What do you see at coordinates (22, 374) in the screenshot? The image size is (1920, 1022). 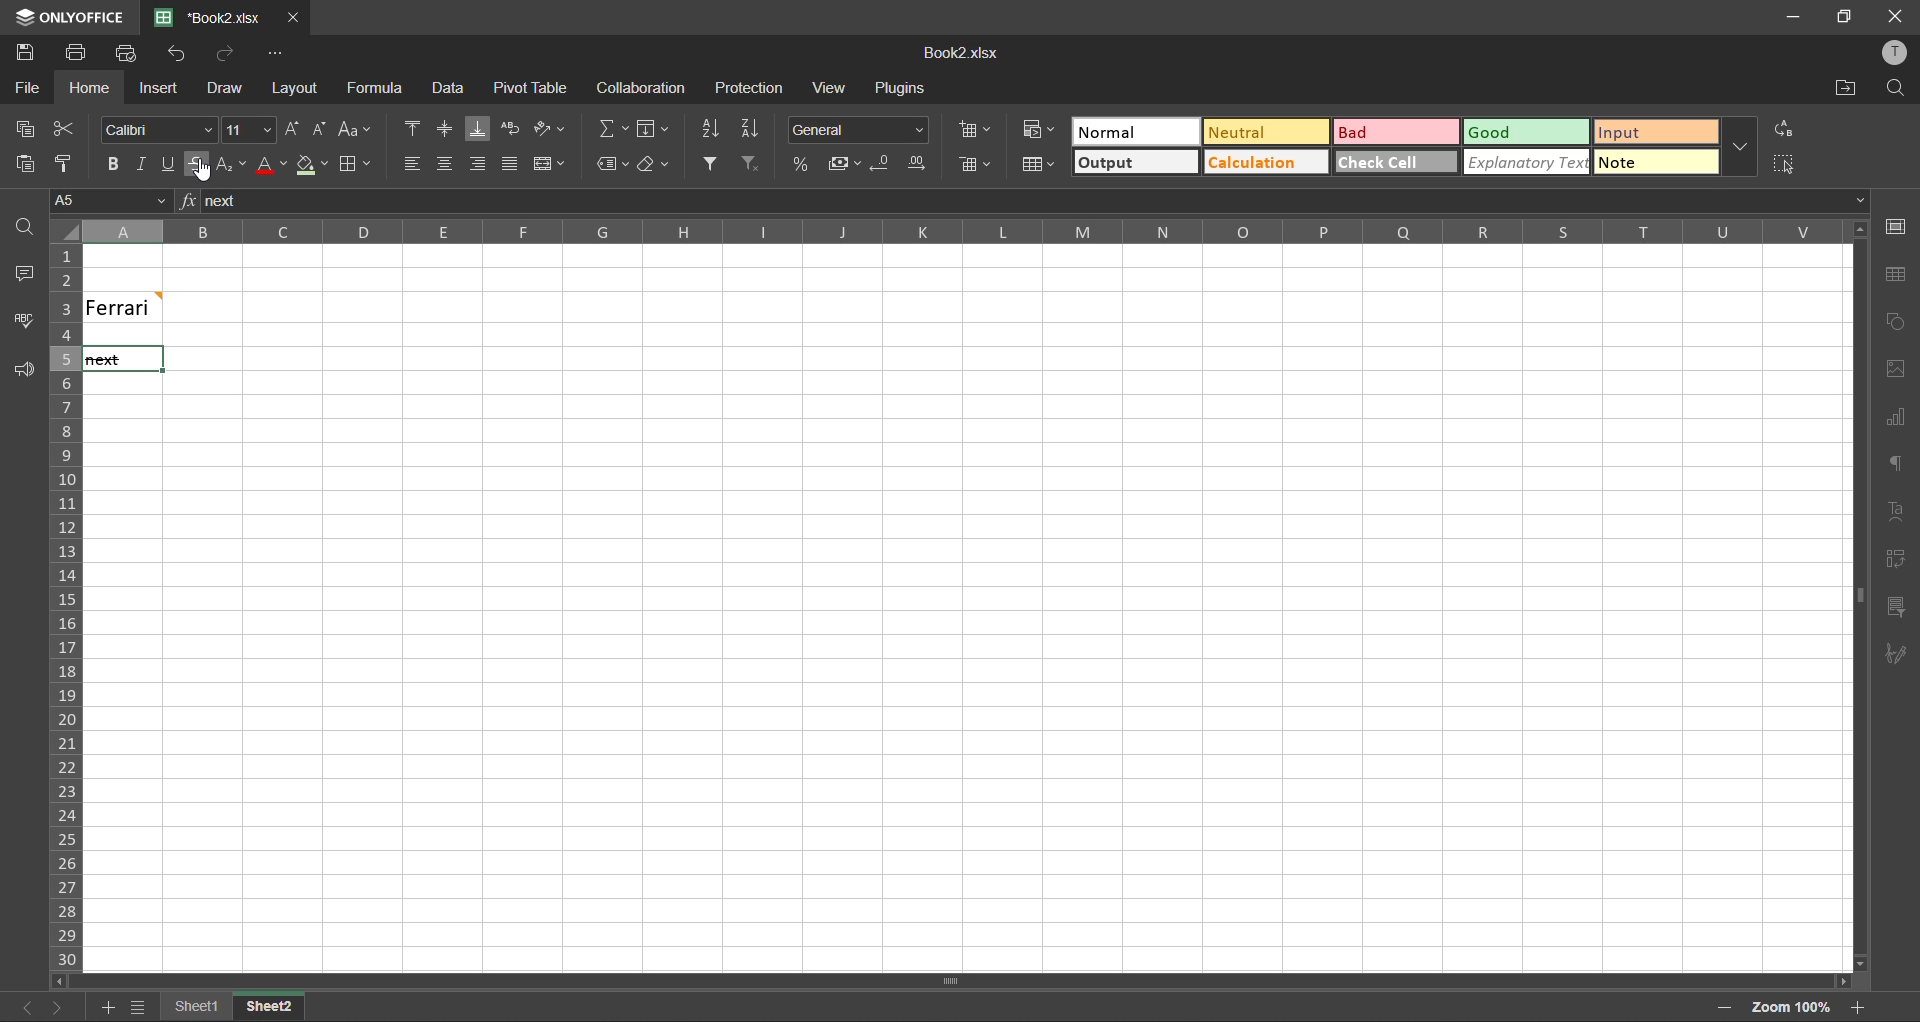 I see `feedback` at bounding box center [22, 374].